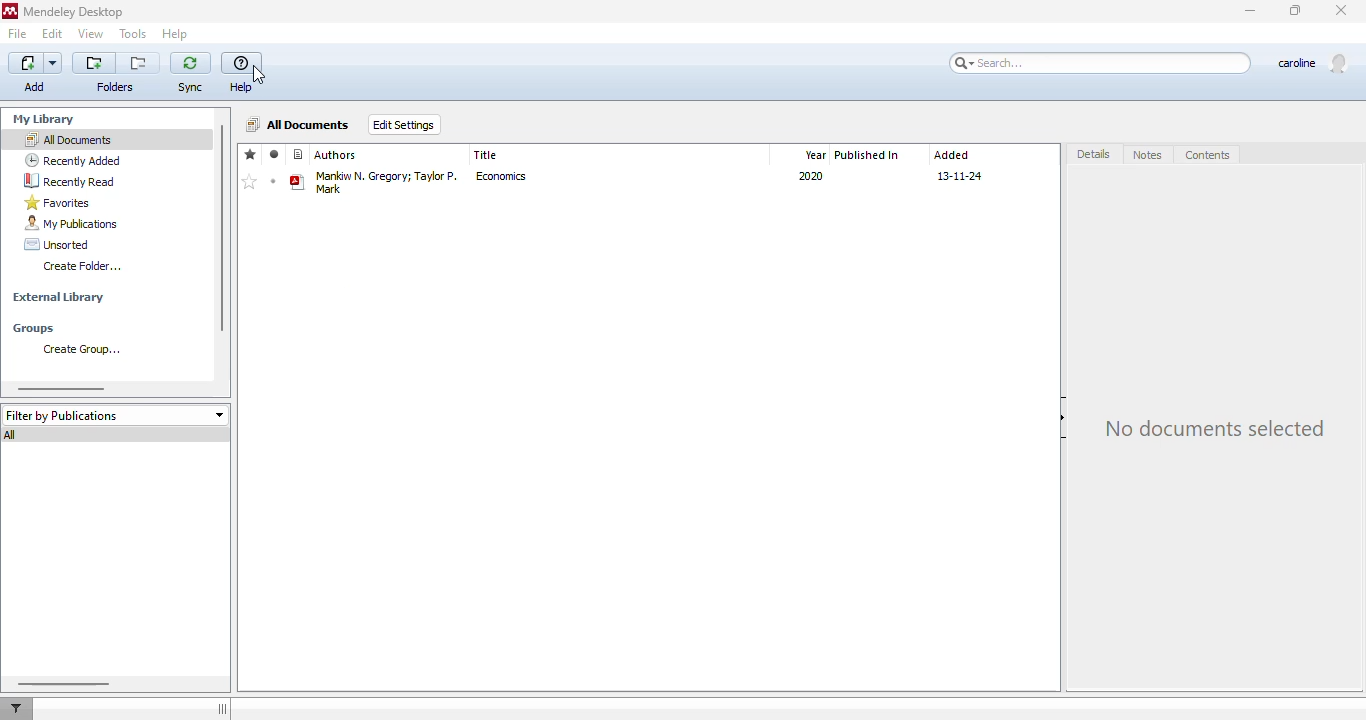  What do you see at coordinates (56, 244) in the screenshot?
I see `unsorted` at bounding box center [56, 244].